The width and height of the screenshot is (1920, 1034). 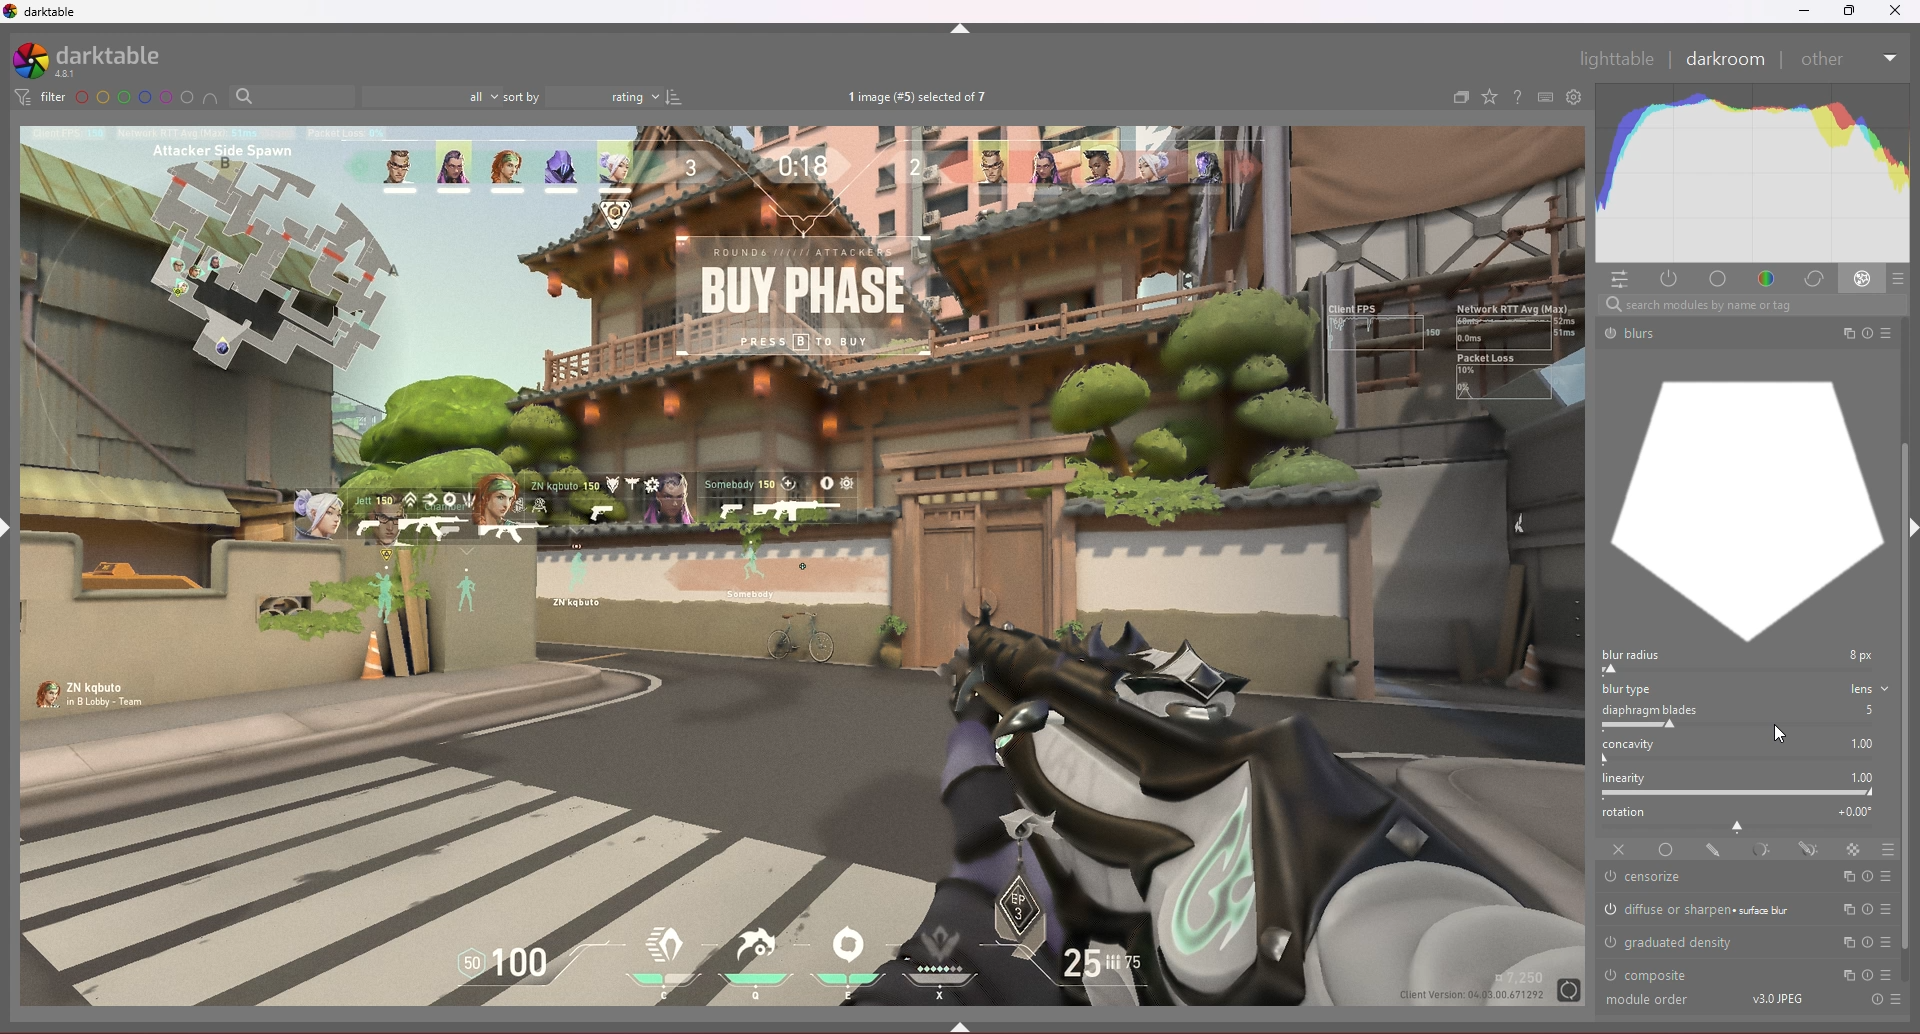 What do you see at coordinates (1747, 689) in the screenshot?
I see `blur type` at bounding box center [1747, 689].